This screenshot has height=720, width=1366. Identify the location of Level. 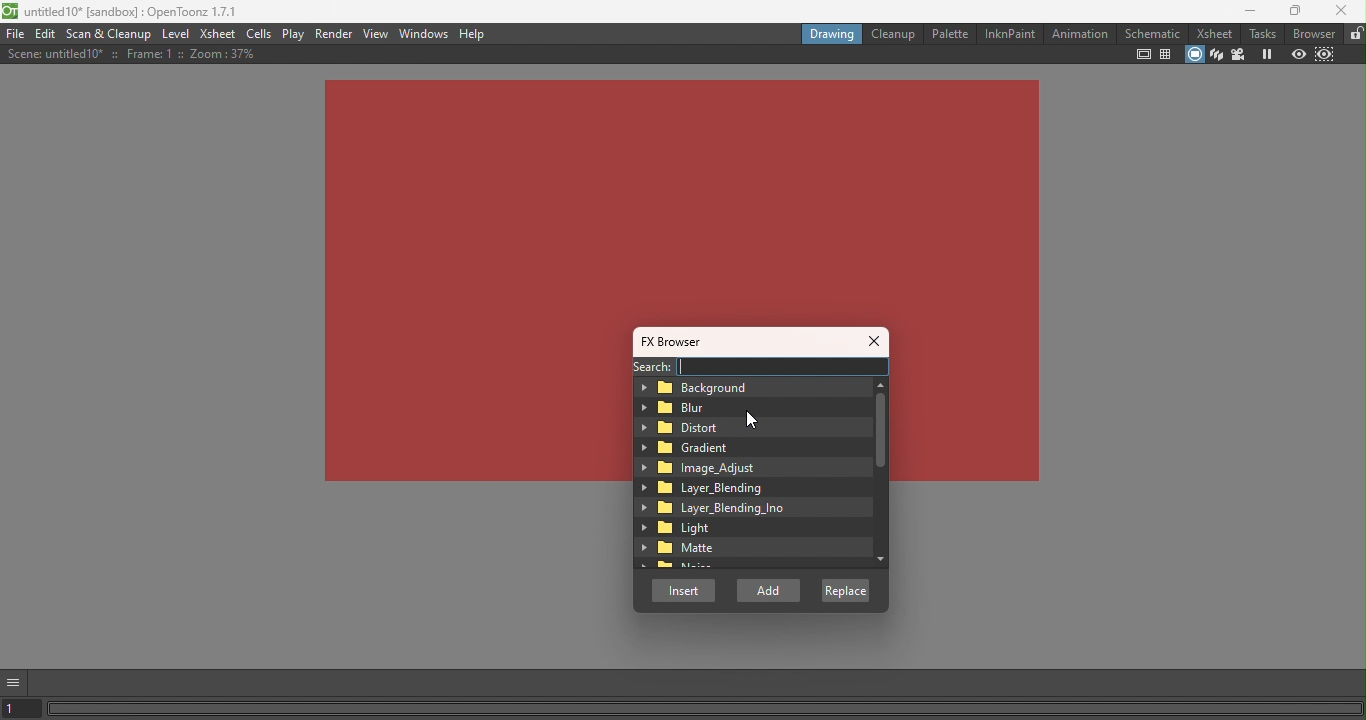
(176, 35).